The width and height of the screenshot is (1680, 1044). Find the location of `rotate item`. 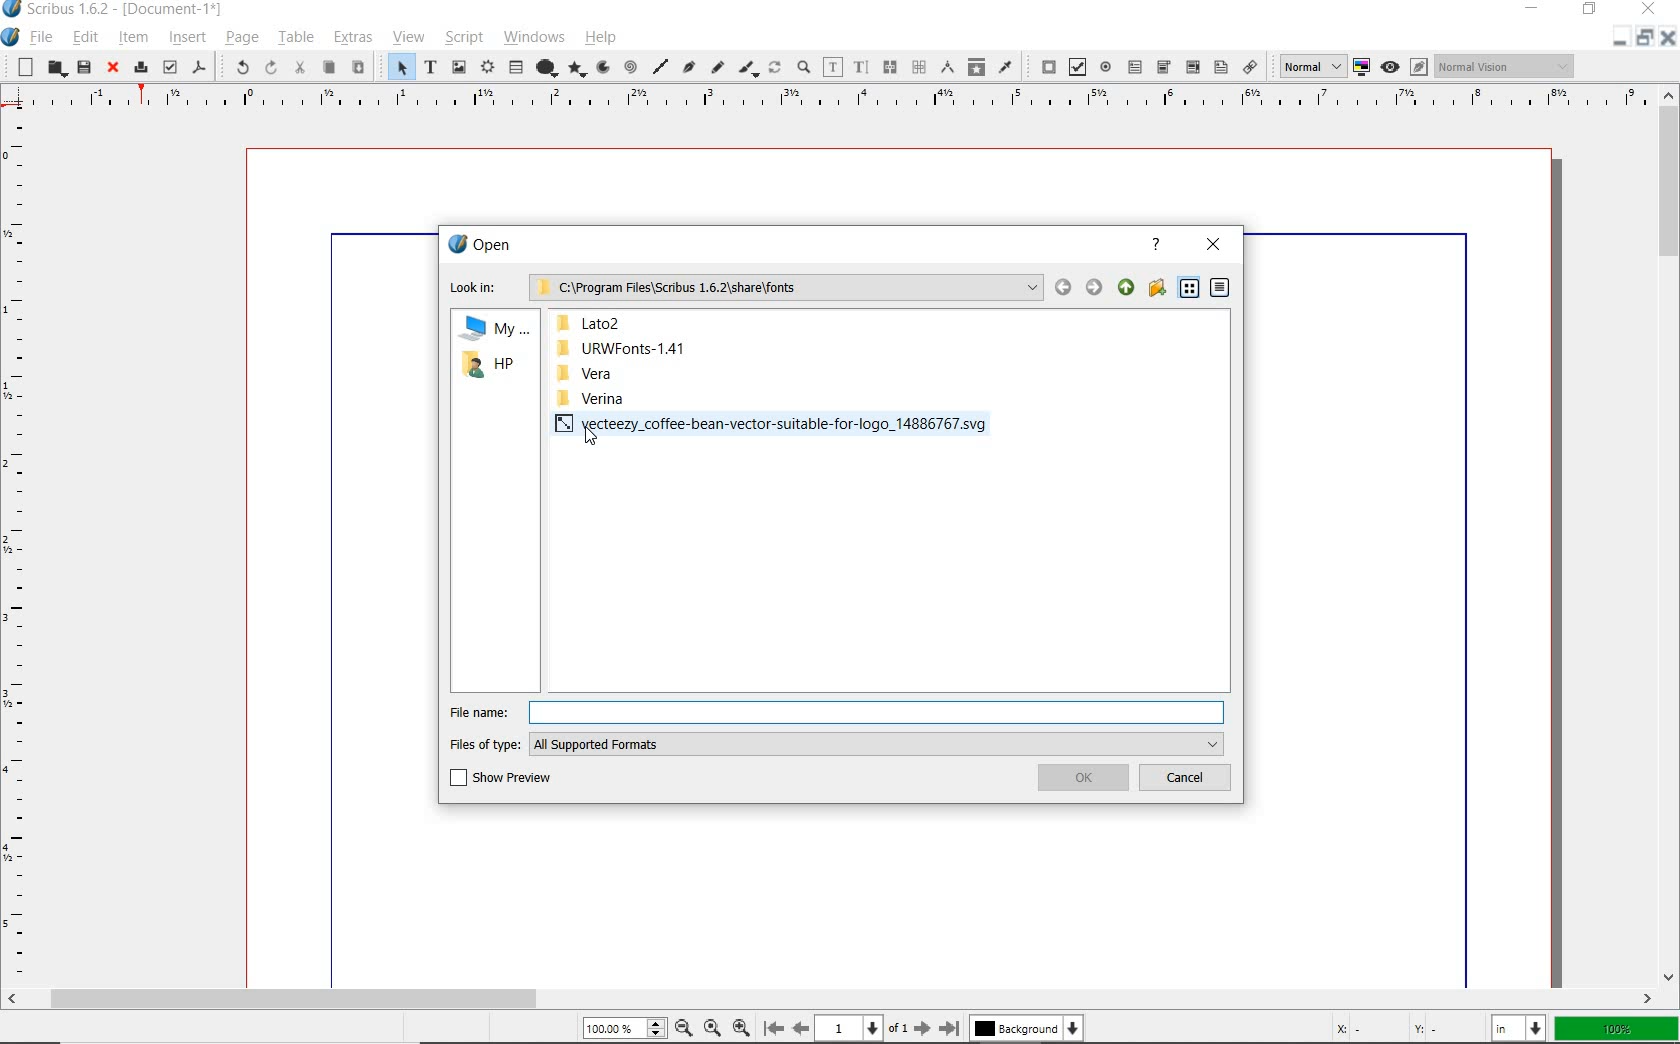

rotate item is located at coordinates (775, 66).